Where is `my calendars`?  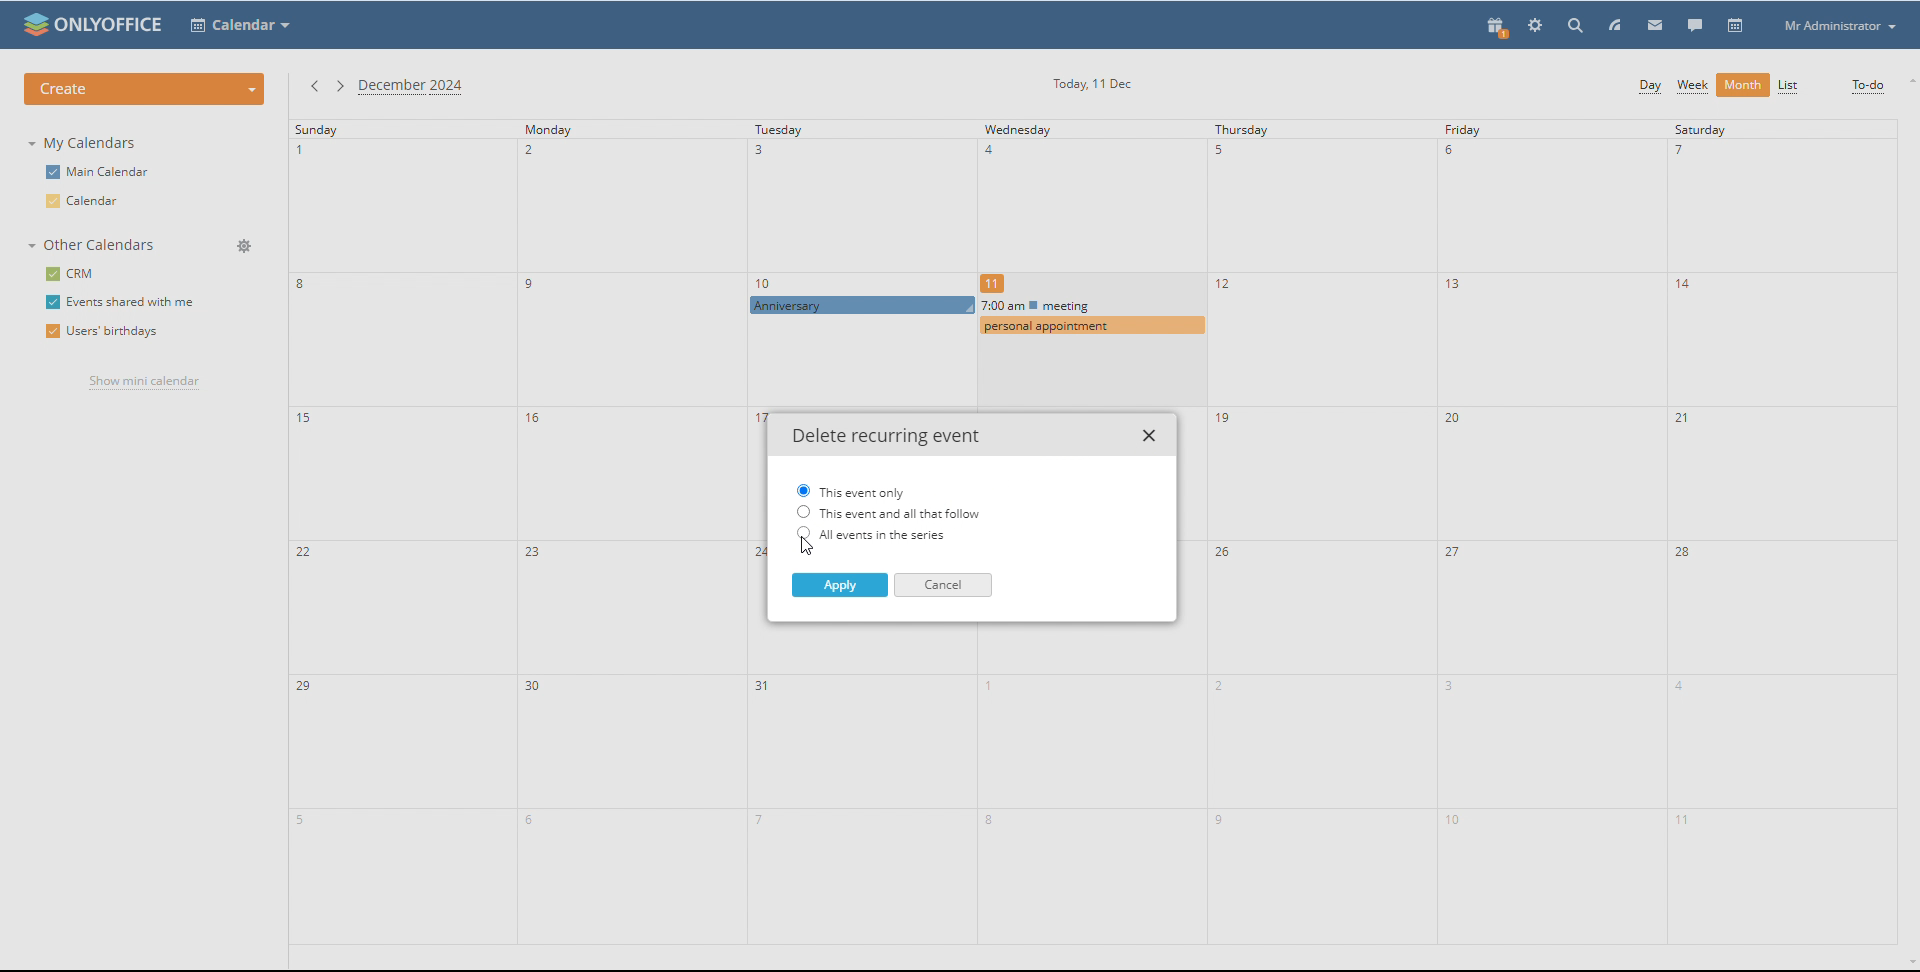
my calendars is located at coordinates (85, 143).